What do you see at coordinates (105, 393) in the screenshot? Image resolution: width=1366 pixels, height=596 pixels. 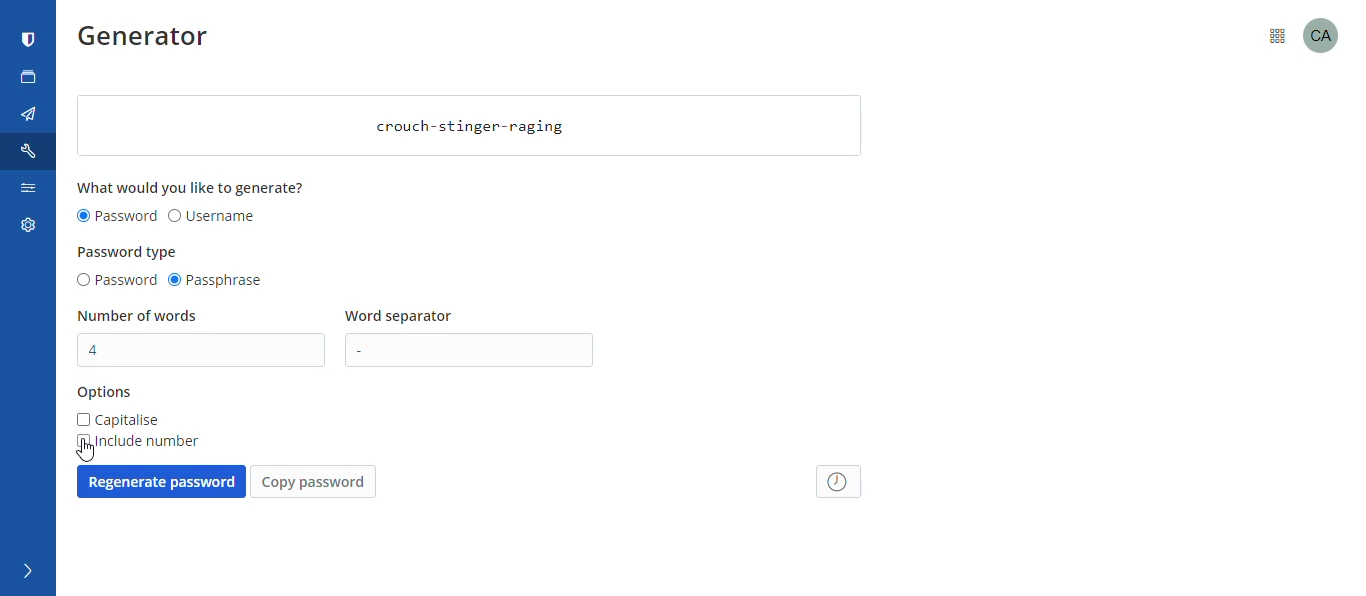 I see `options` at bounding box center [105, 393].